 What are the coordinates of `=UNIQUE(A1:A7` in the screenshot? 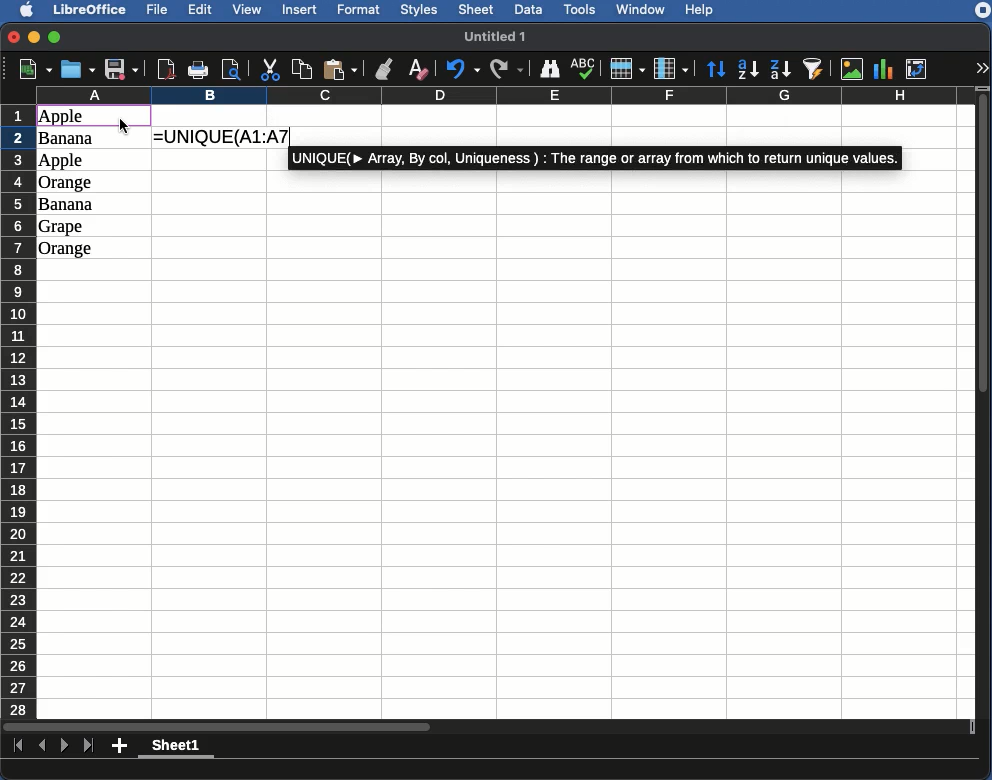 It's located at (223, 137).